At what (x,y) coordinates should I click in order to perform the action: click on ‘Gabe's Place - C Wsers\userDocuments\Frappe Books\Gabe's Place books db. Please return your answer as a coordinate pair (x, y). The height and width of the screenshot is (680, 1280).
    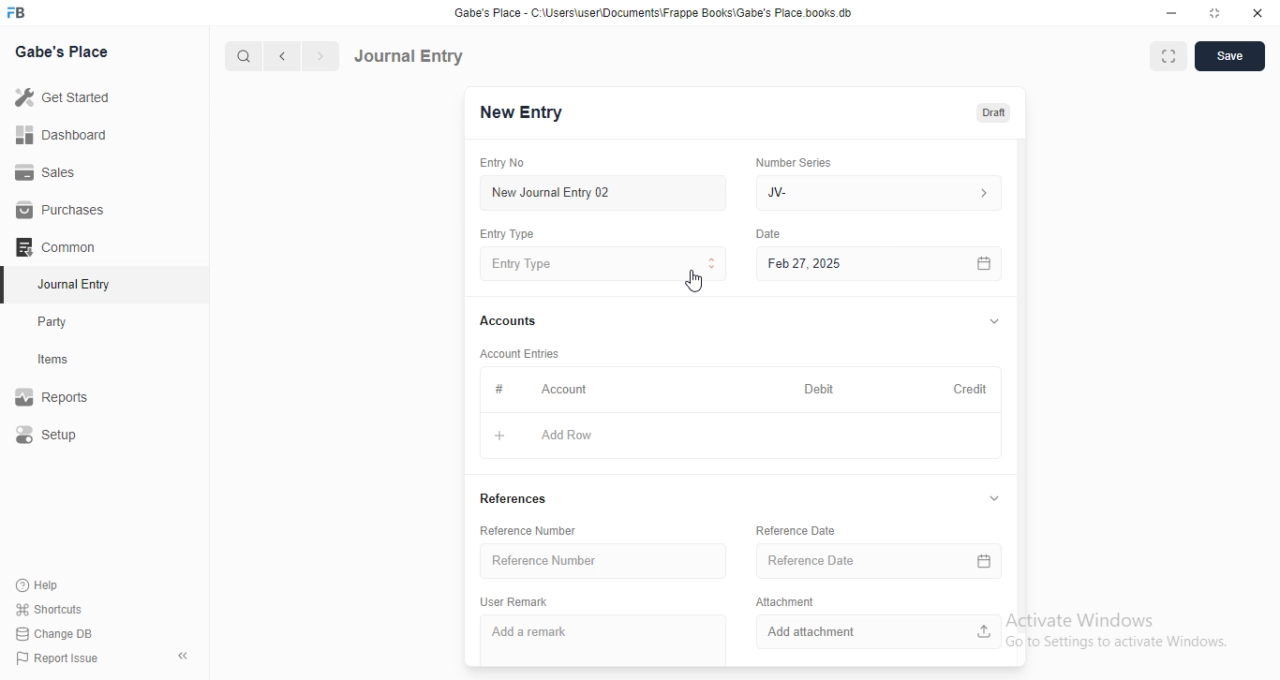
    Looking at the image, I should click on (659, 11).